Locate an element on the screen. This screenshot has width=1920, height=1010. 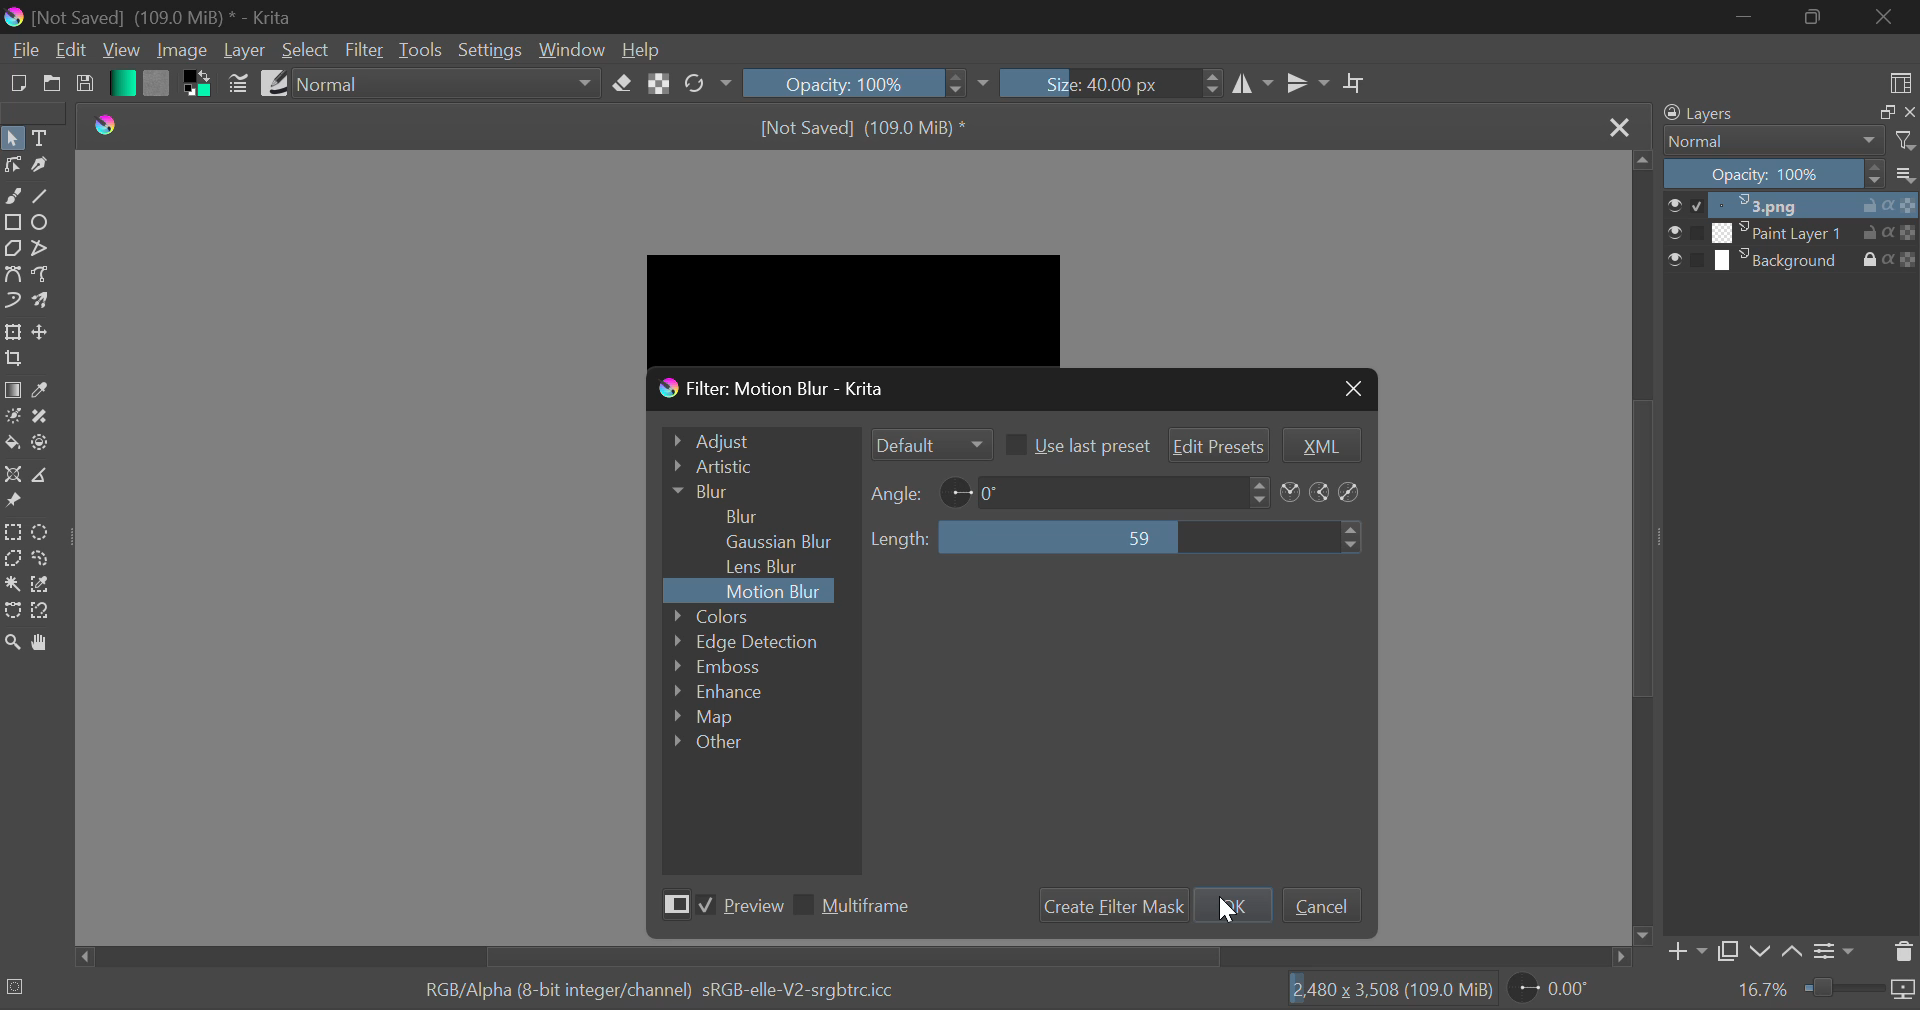
Cursor on OK is located at coordinates (1228, 907).